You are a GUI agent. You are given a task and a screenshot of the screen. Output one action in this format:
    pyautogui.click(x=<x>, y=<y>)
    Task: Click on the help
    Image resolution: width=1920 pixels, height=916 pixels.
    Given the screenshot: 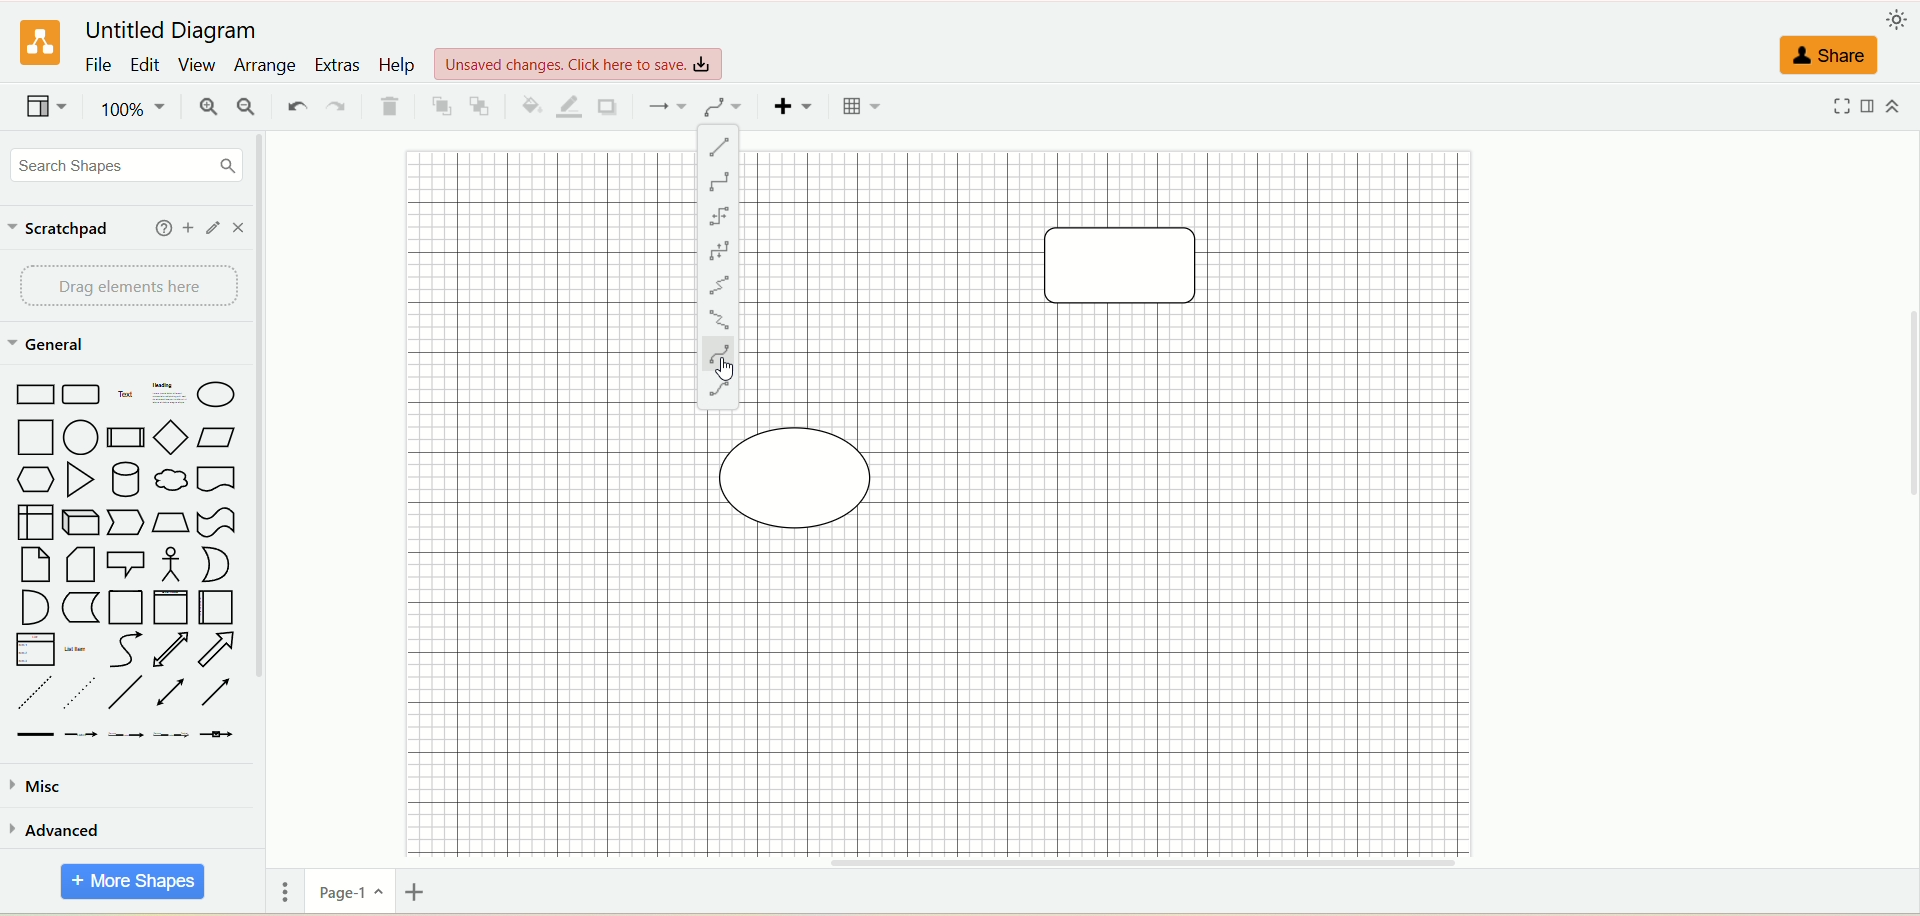 What is the action you would take?
    pyautogui.click(x=157, y=226)
    